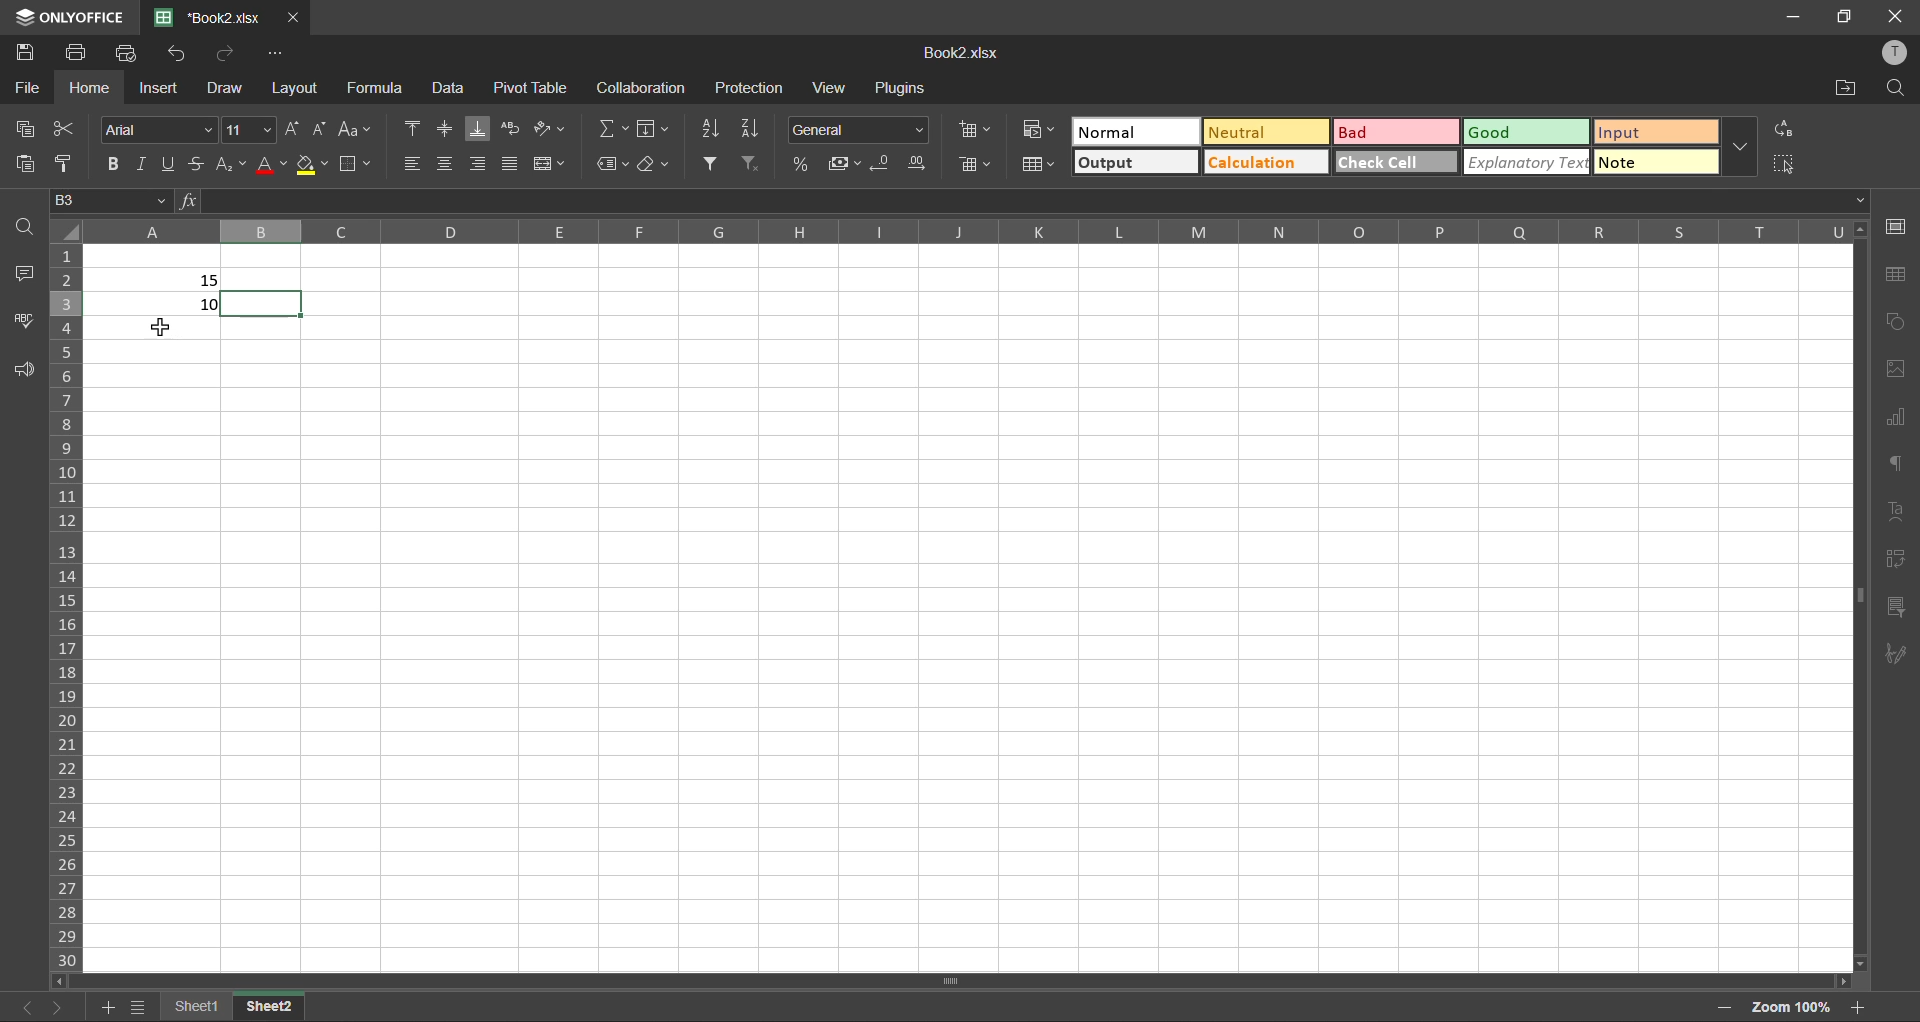  Describe the element at coordinates (1724, 1005) in the screenshot. I see `zoom out` at that location.